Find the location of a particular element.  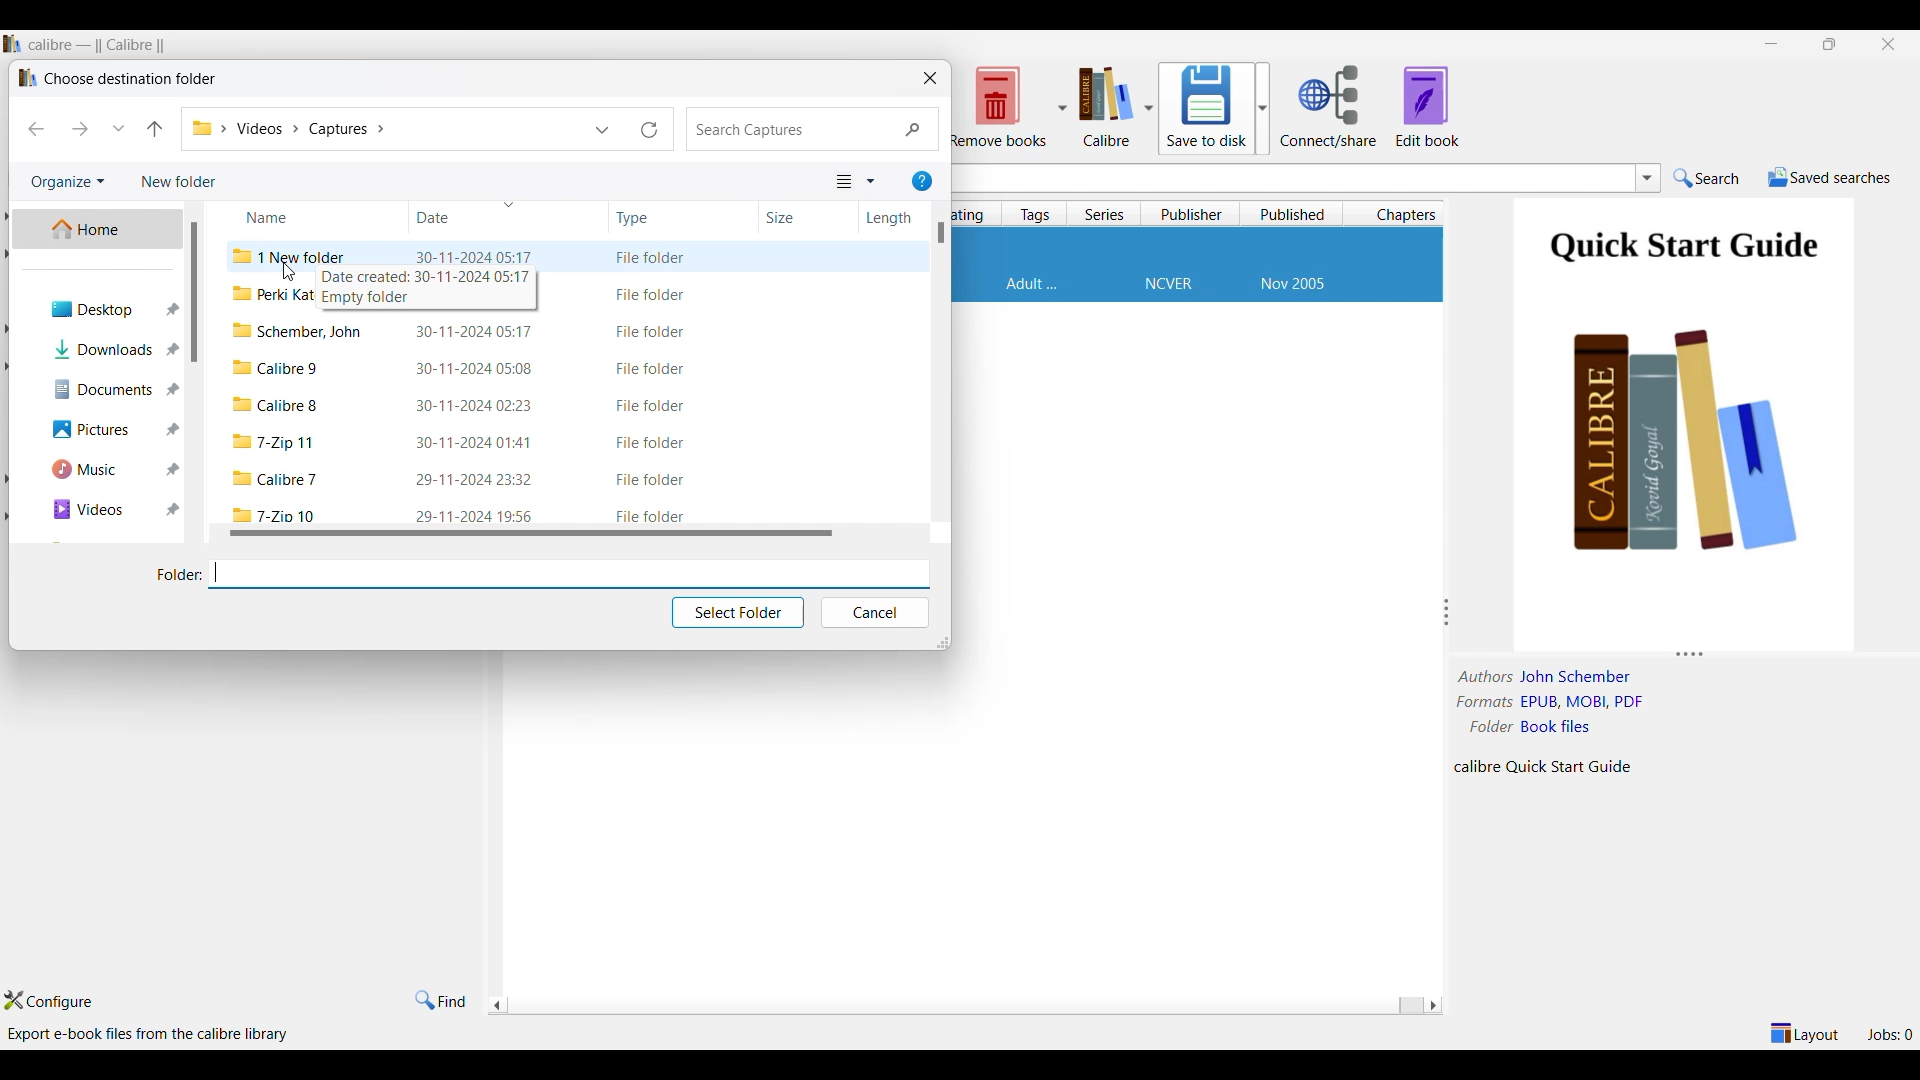

Go forward is located at coordinates (80, 129).